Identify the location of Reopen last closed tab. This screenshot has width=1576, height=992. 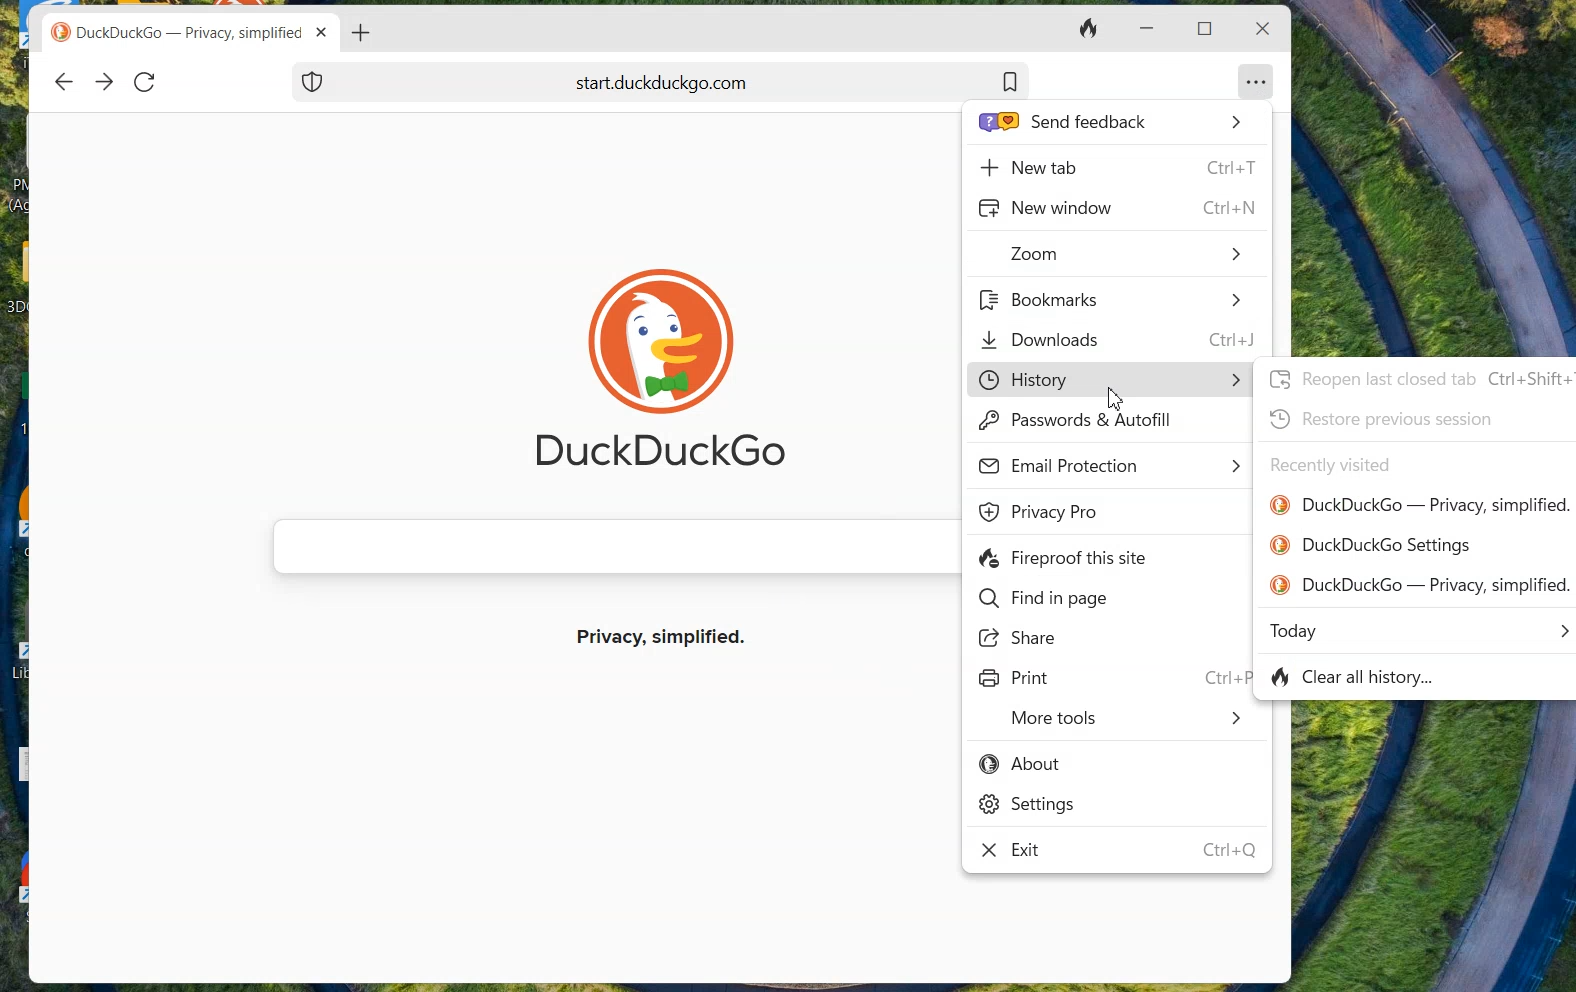
(1417, 378).